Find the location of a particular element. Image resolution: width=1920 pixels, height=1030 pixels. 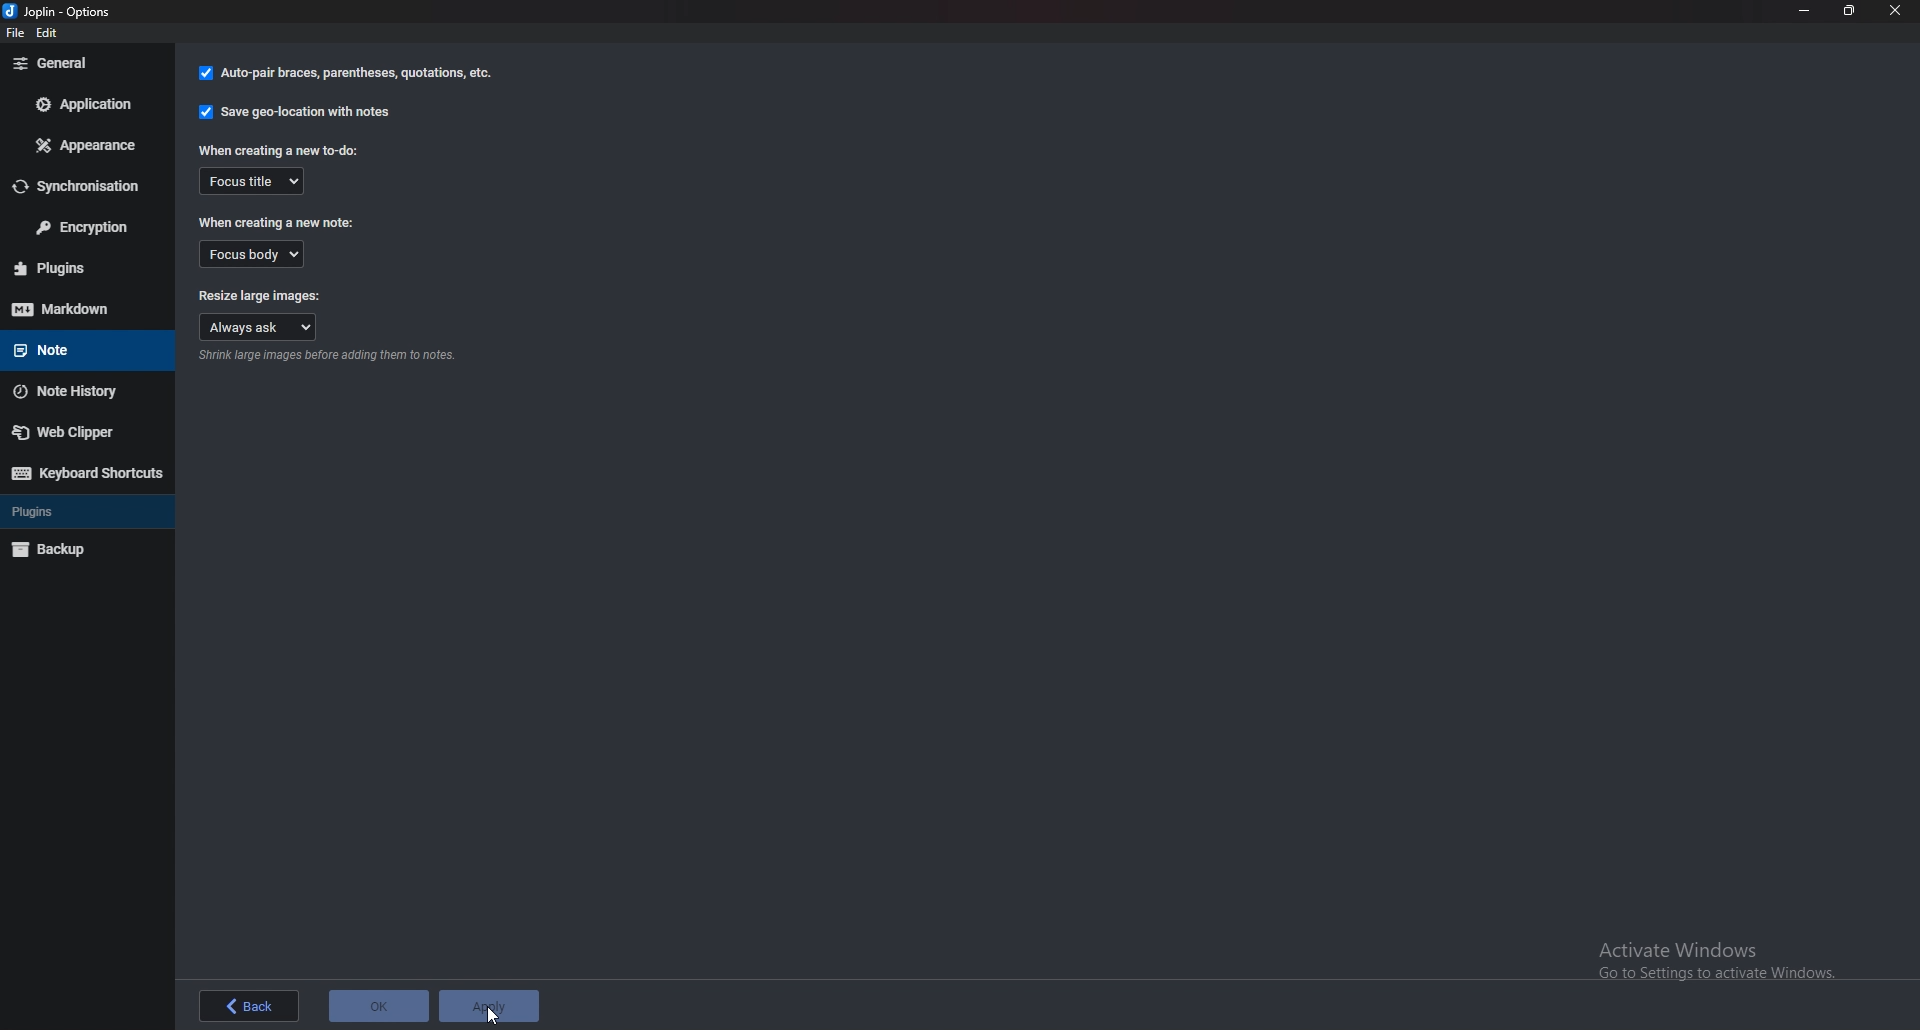

Application is located at coordinates (86, 103).